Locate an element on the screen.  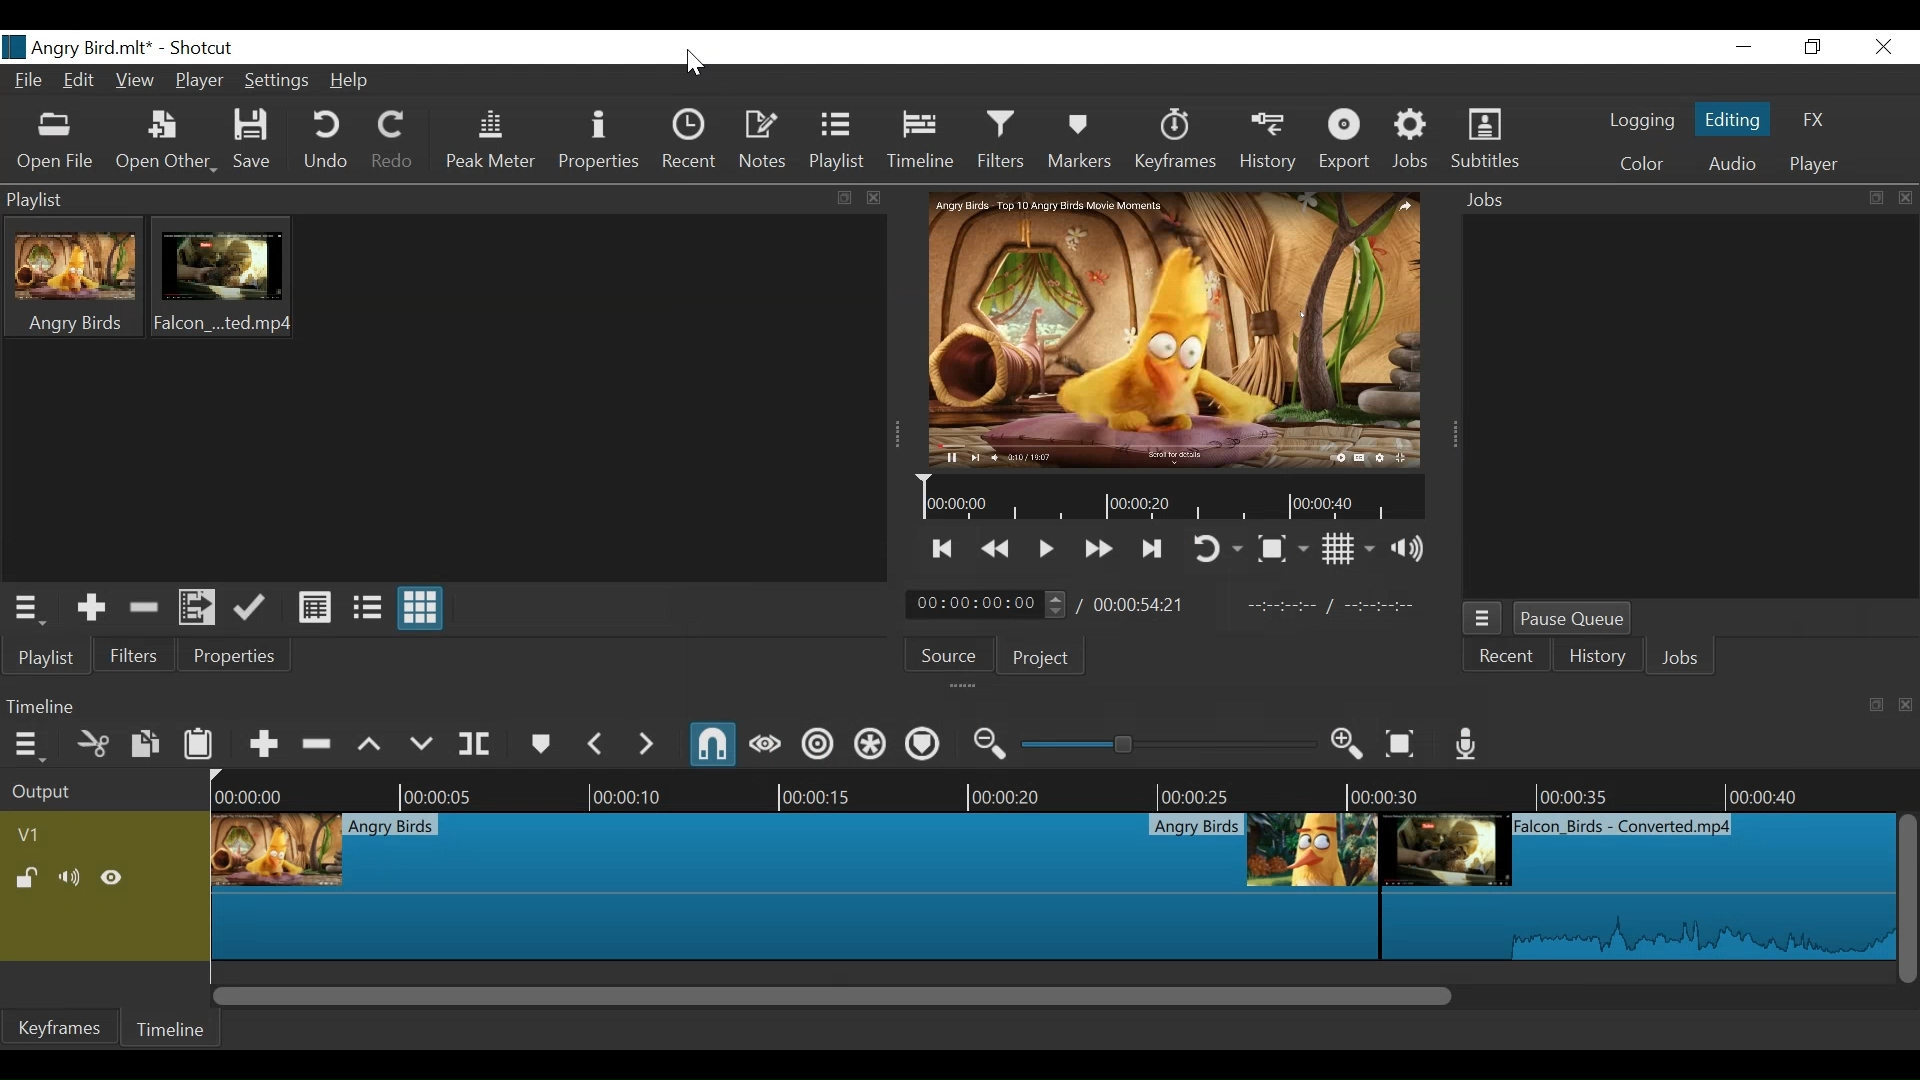
Filters is located at coordinates (1001, 140).